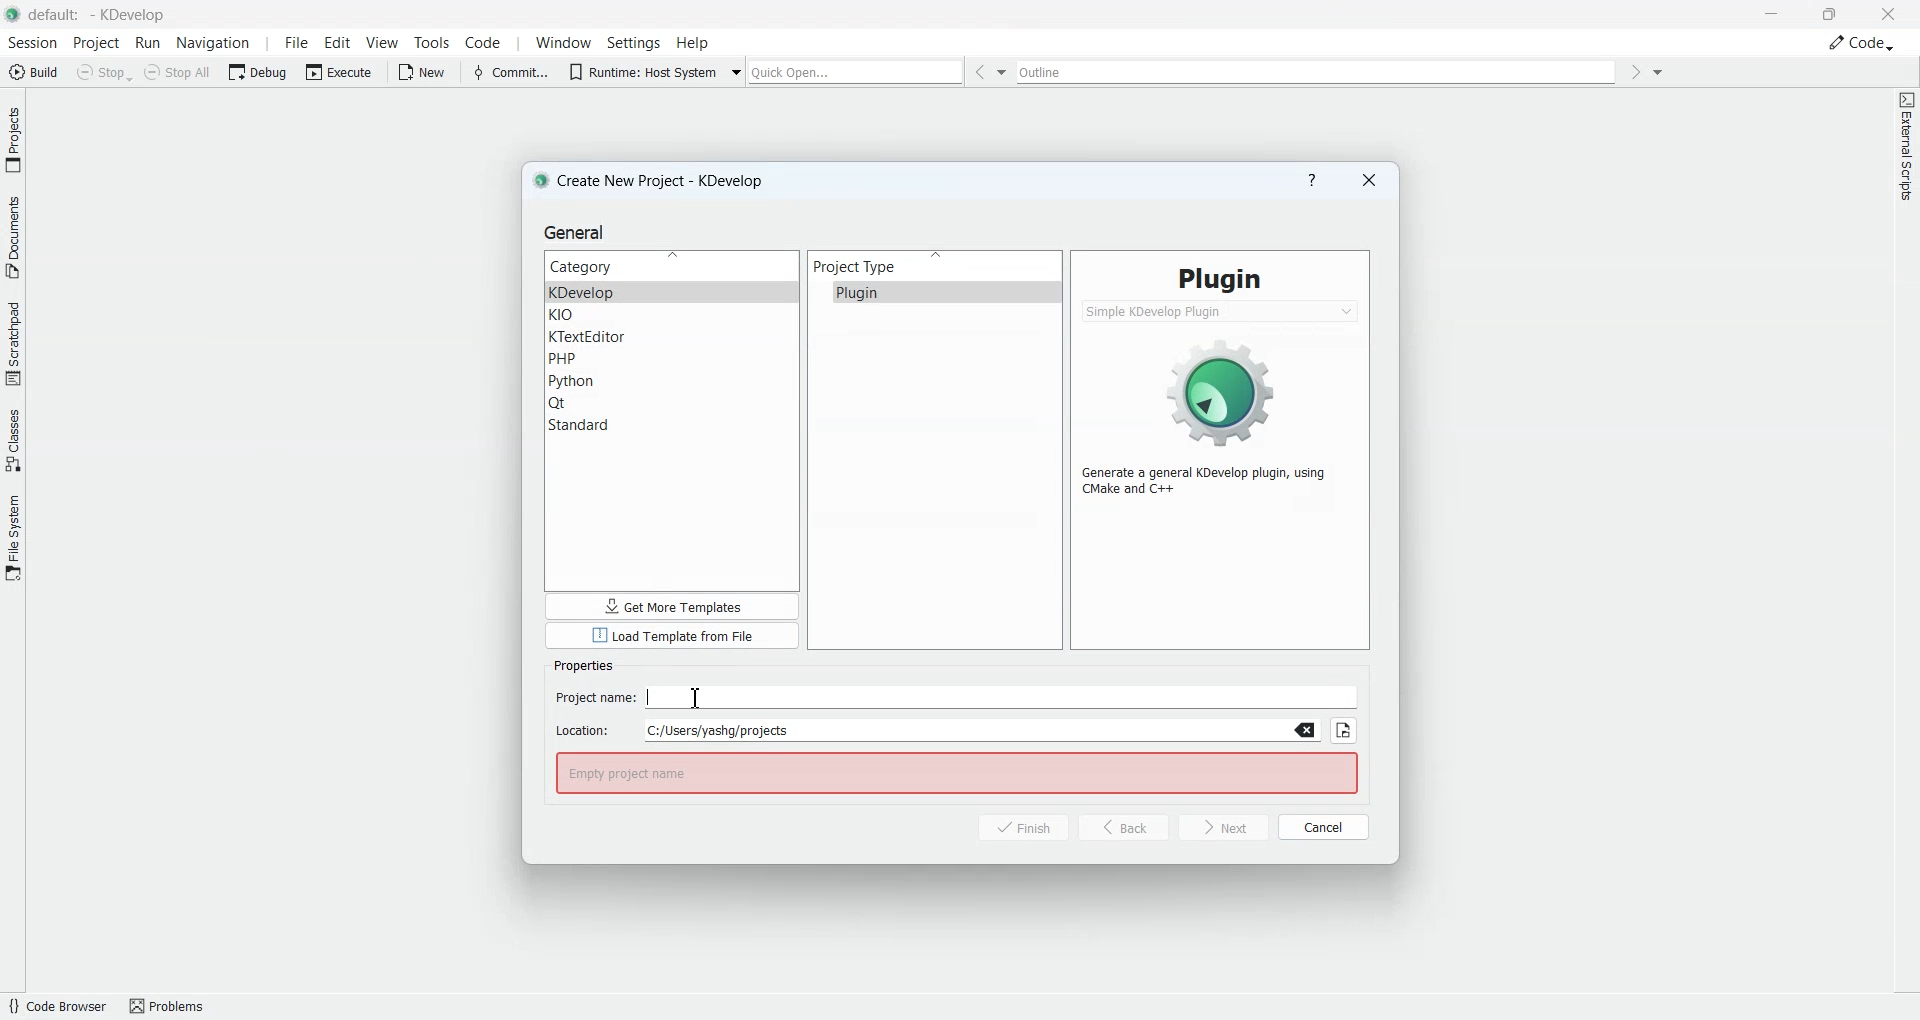  Describe the element at coordinates (56, 1006) in the screenshot. I see `Code Browser` at that location.